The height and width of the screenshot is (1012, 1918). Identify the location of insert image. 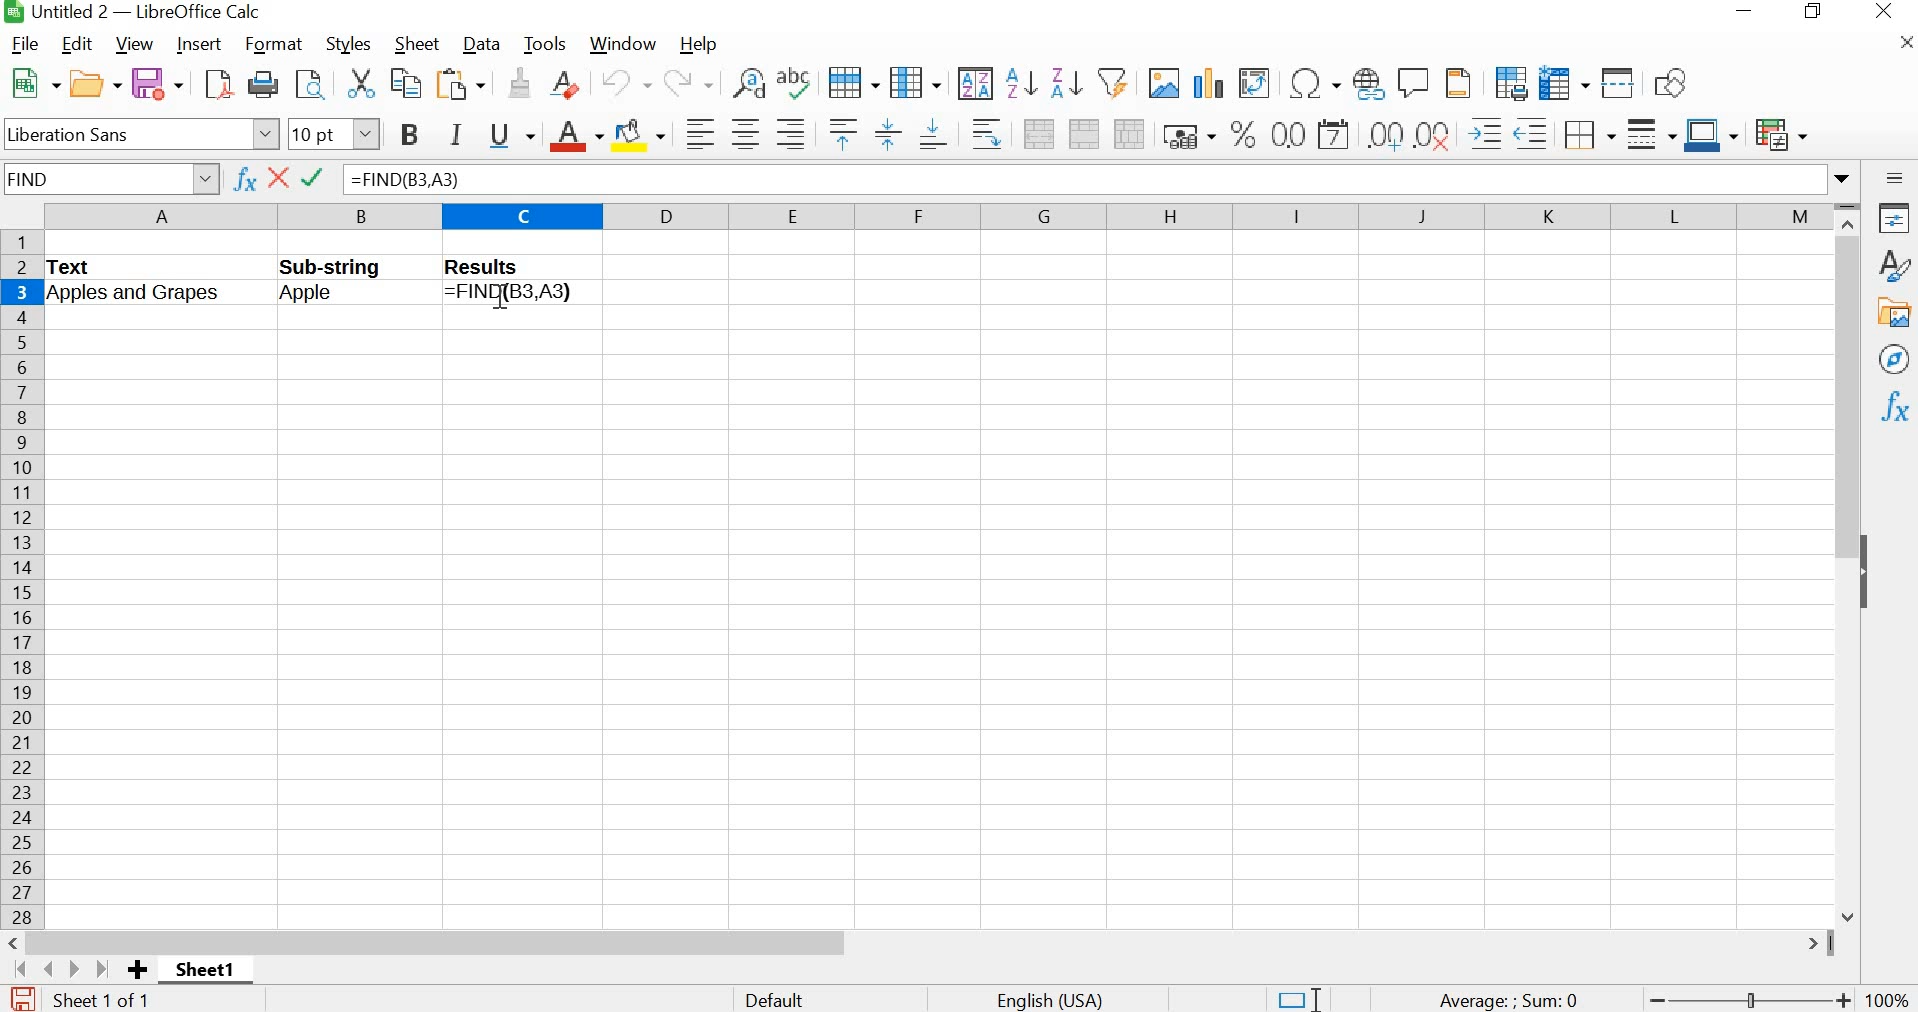
(1163, 83).